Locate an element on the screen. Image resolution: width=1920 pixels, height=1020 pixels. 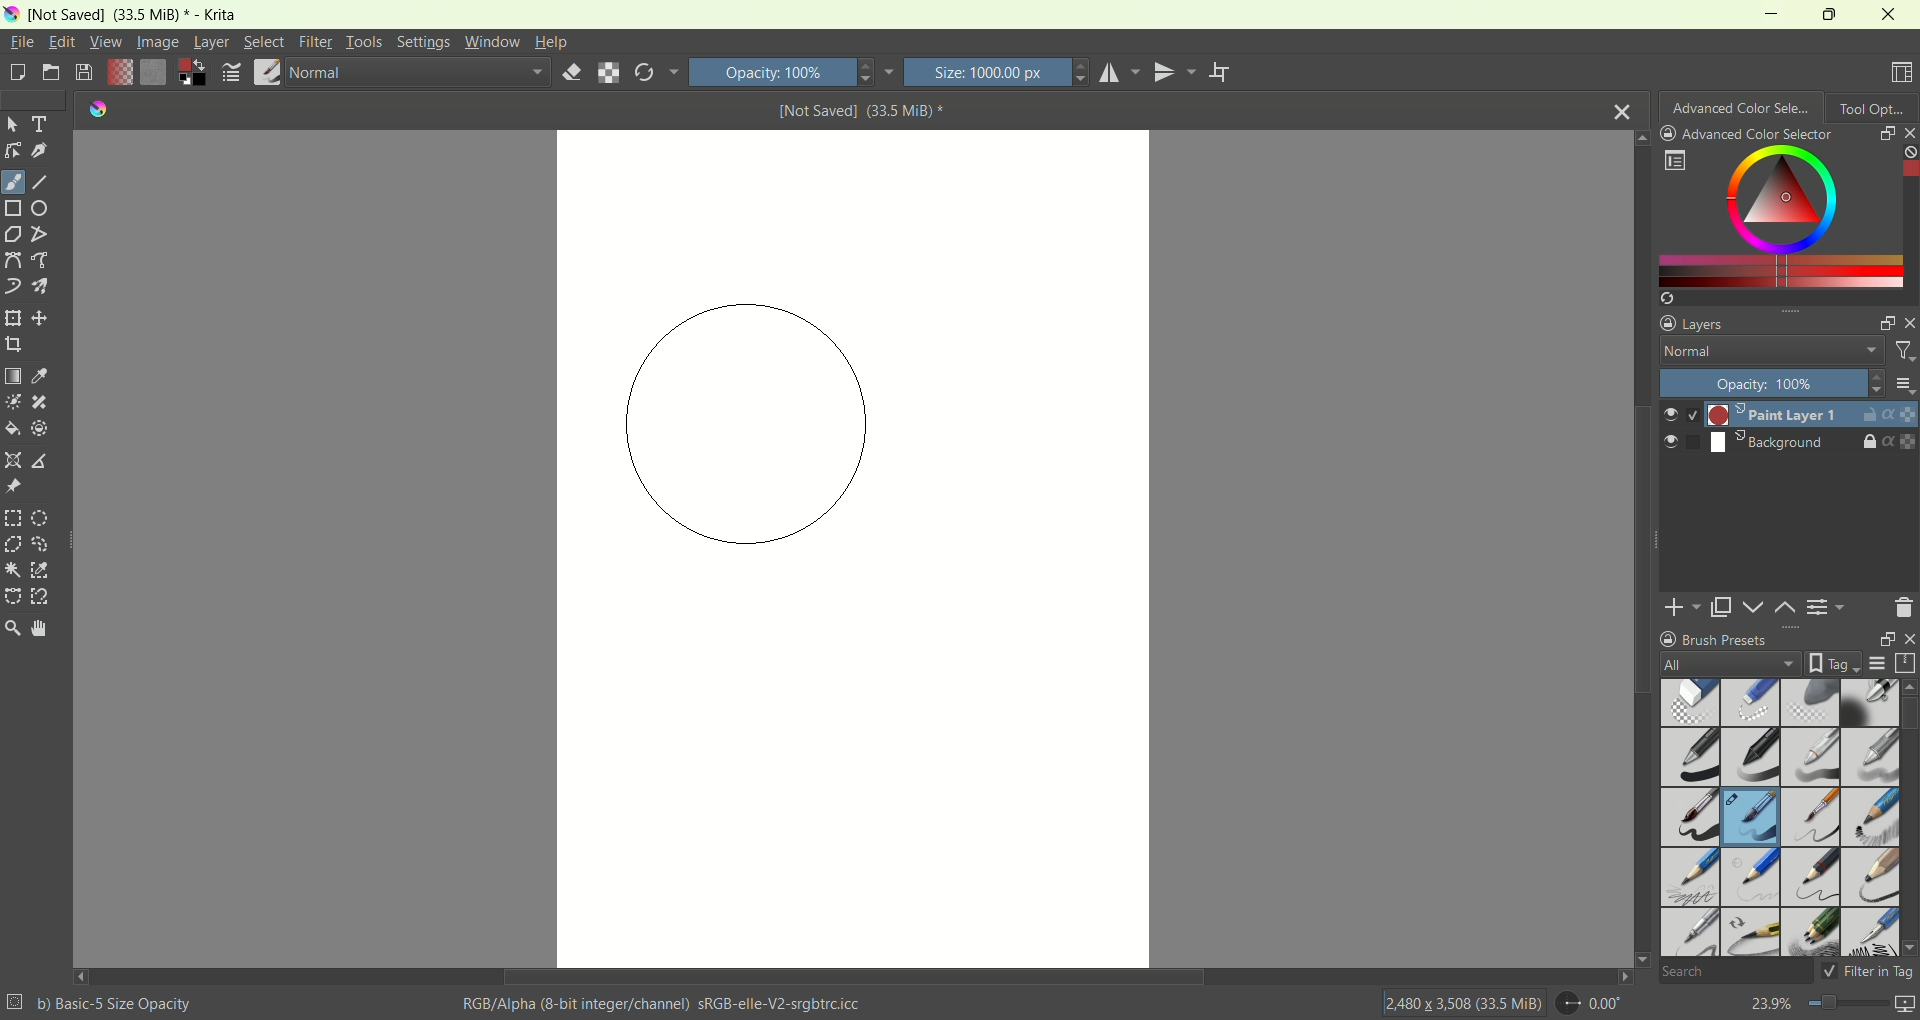
lock is located at coordinates (1869, 443).